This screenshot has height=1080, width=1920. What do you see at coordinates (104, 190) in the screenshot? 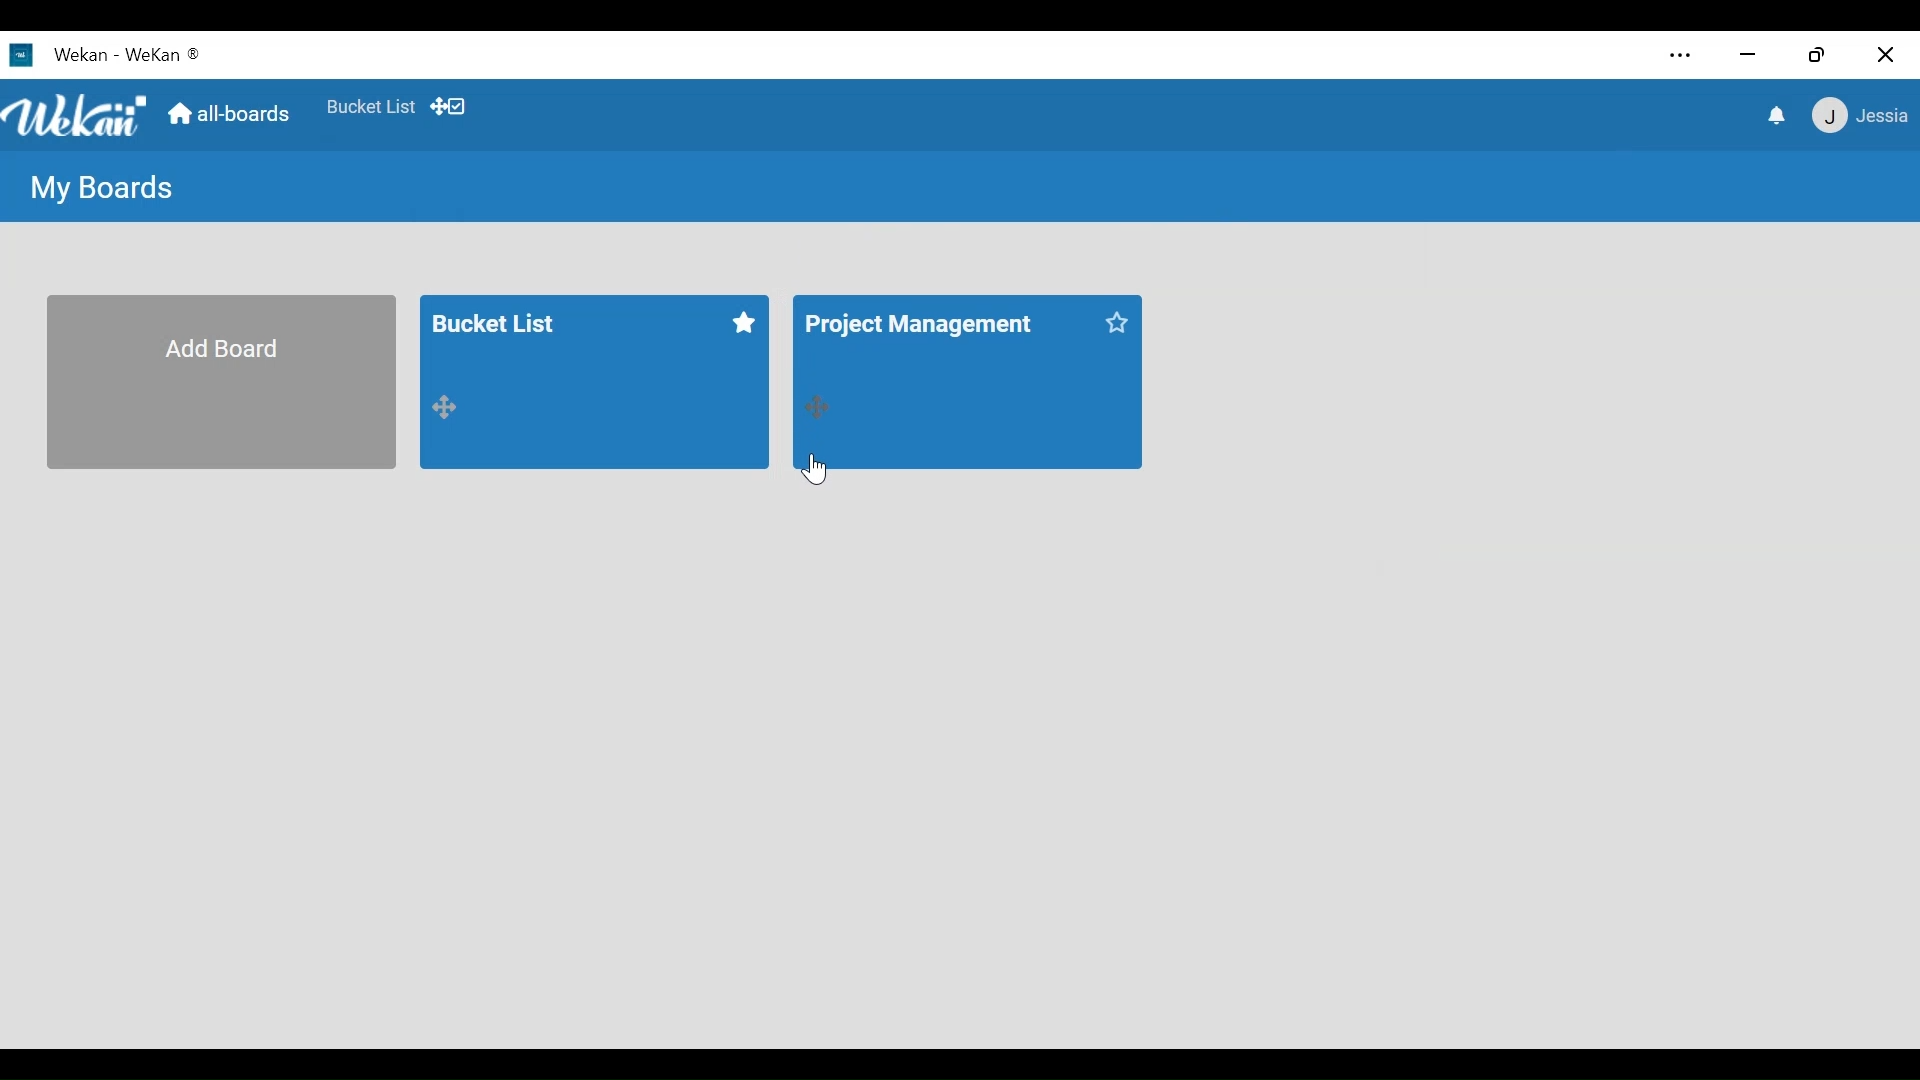
I see `My Boards` at bounding box center [104, 190].